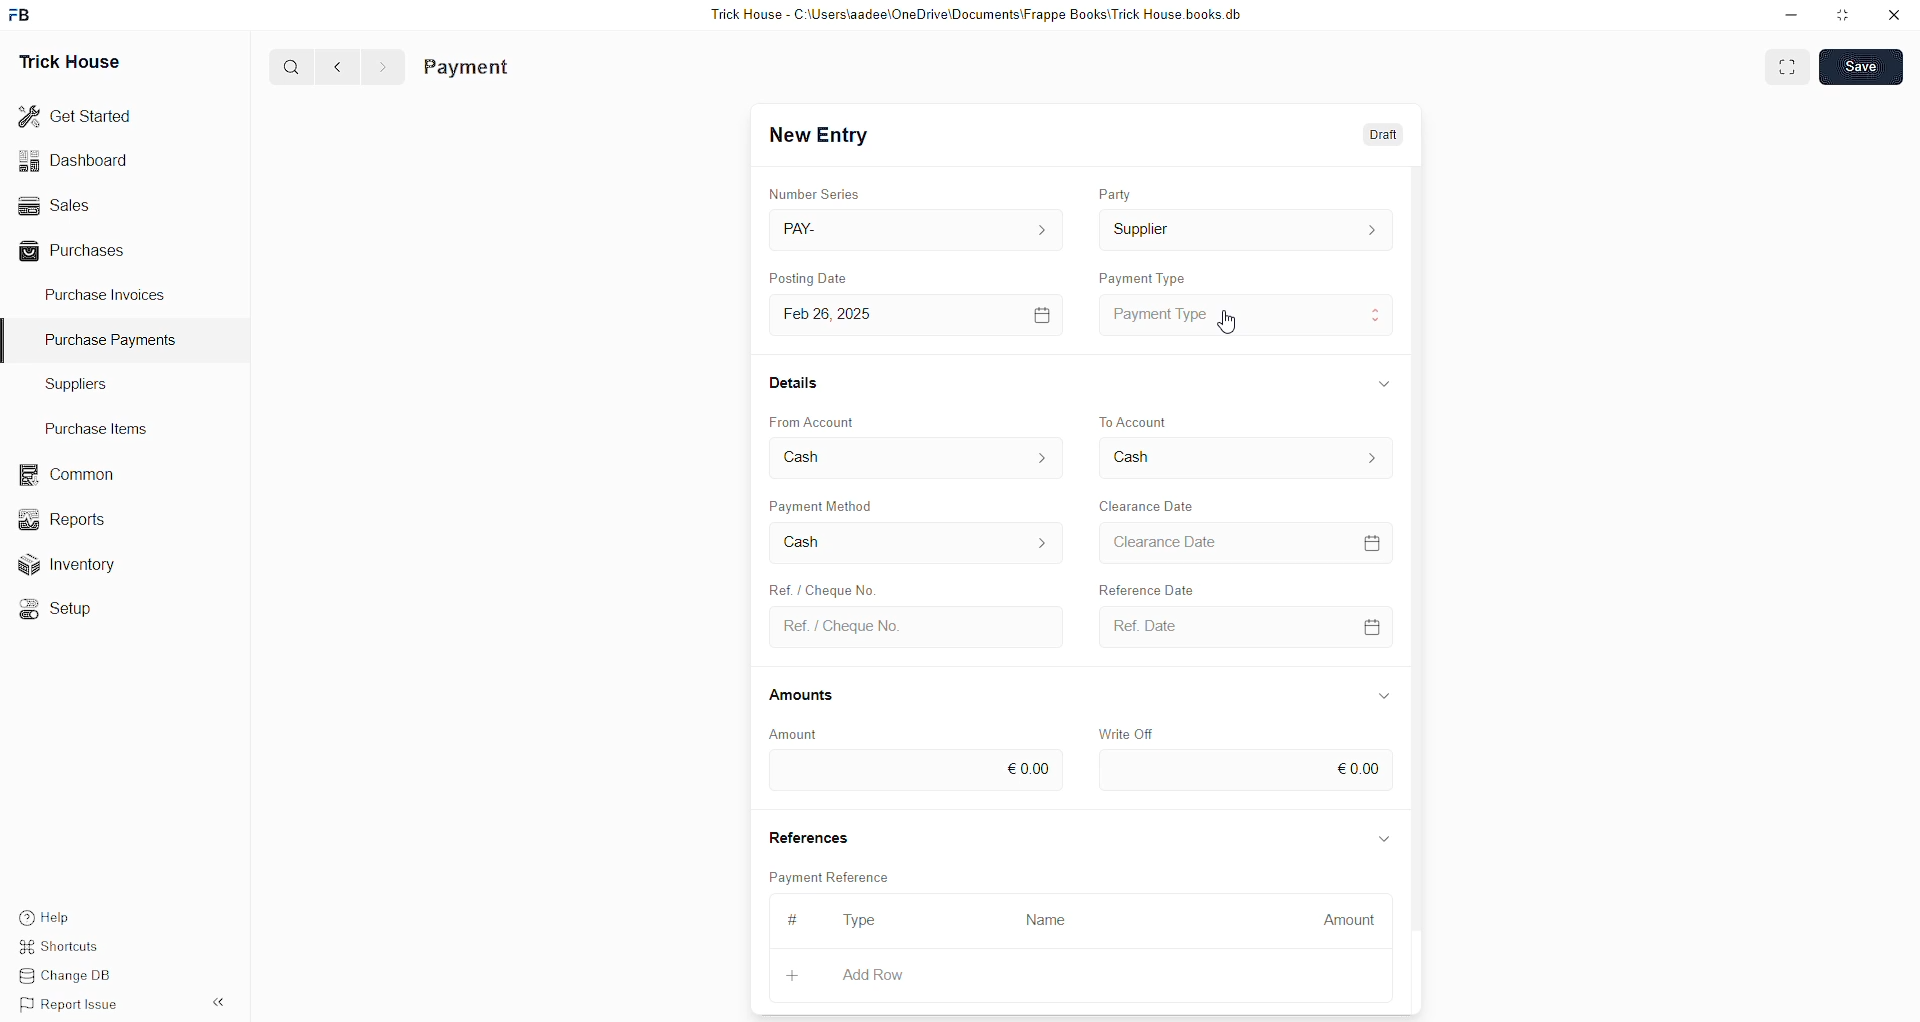  What do you see at coordinates (57, 205) in the screenshot?
I see `Sales` at bounding box center [57, 205].